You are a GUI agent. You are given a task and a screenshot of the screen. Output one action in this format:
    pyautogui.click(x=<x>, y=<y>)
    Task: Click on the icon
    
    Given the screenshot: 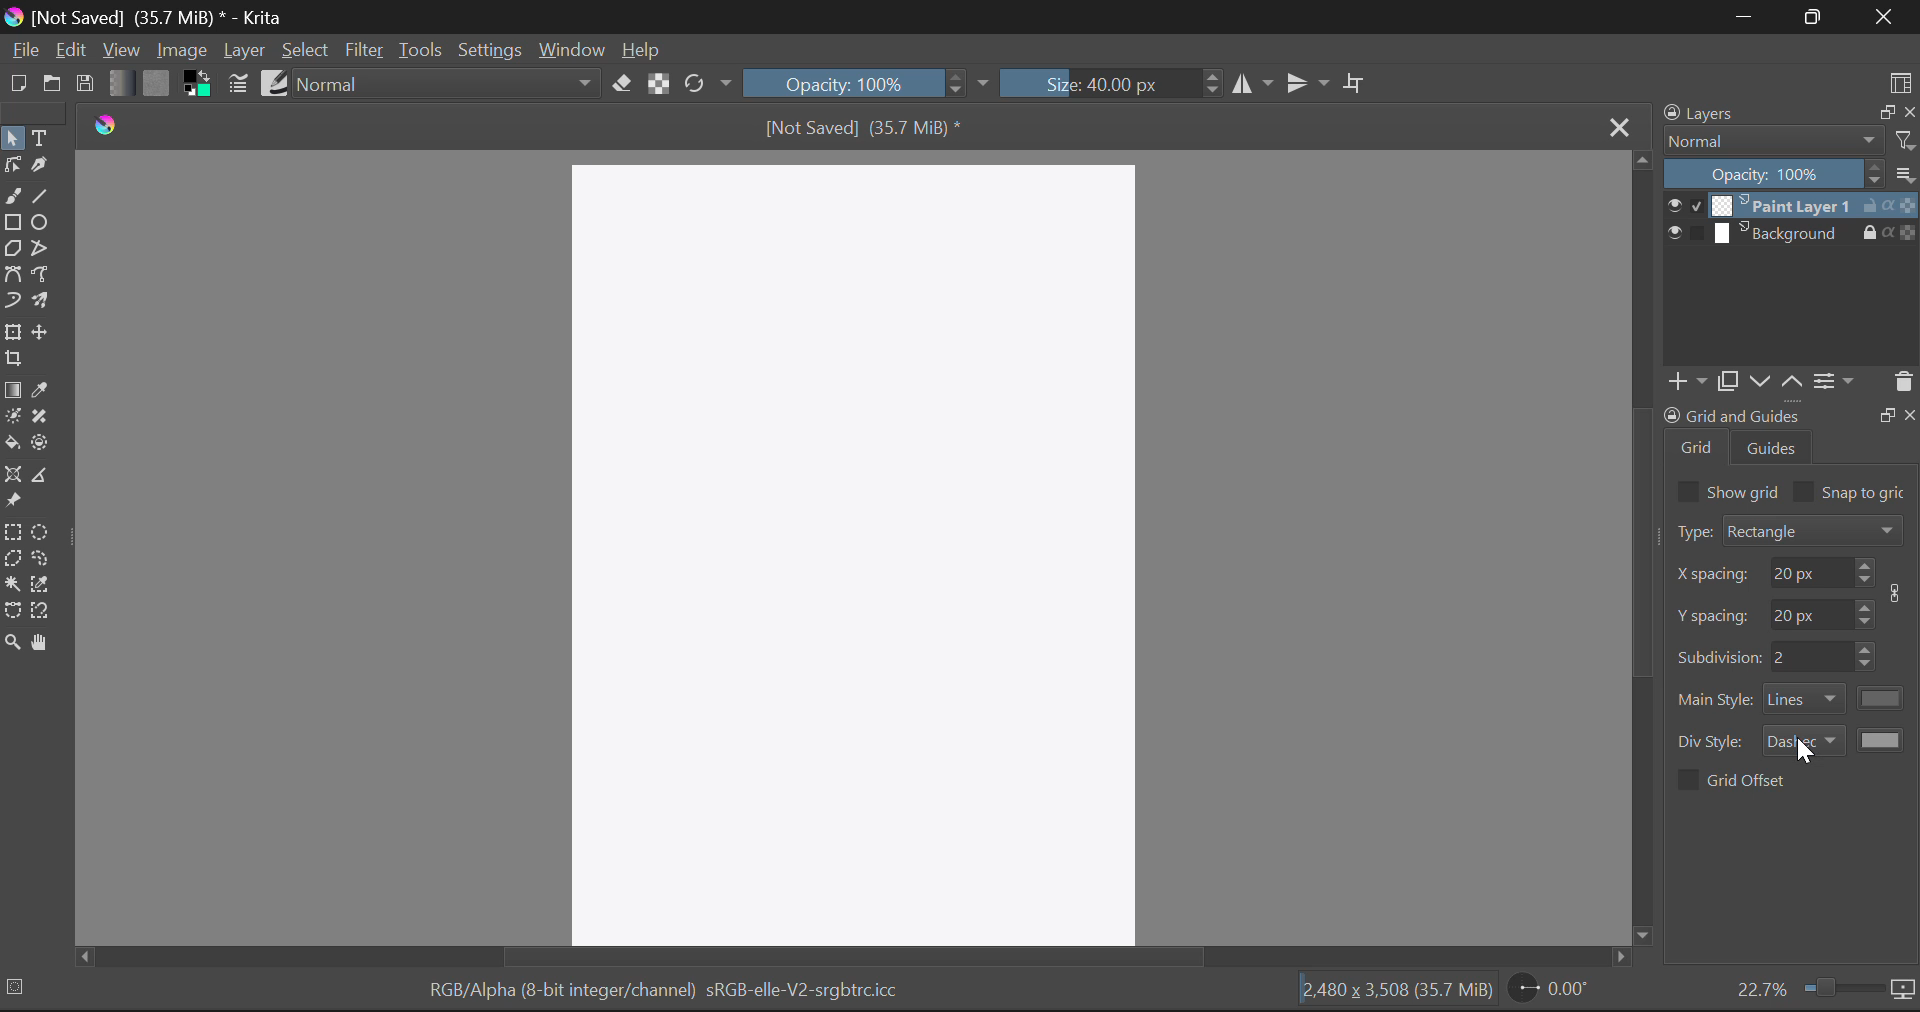 What is the action you would take?
    pyautogui.click(x=1900, y=593)
    